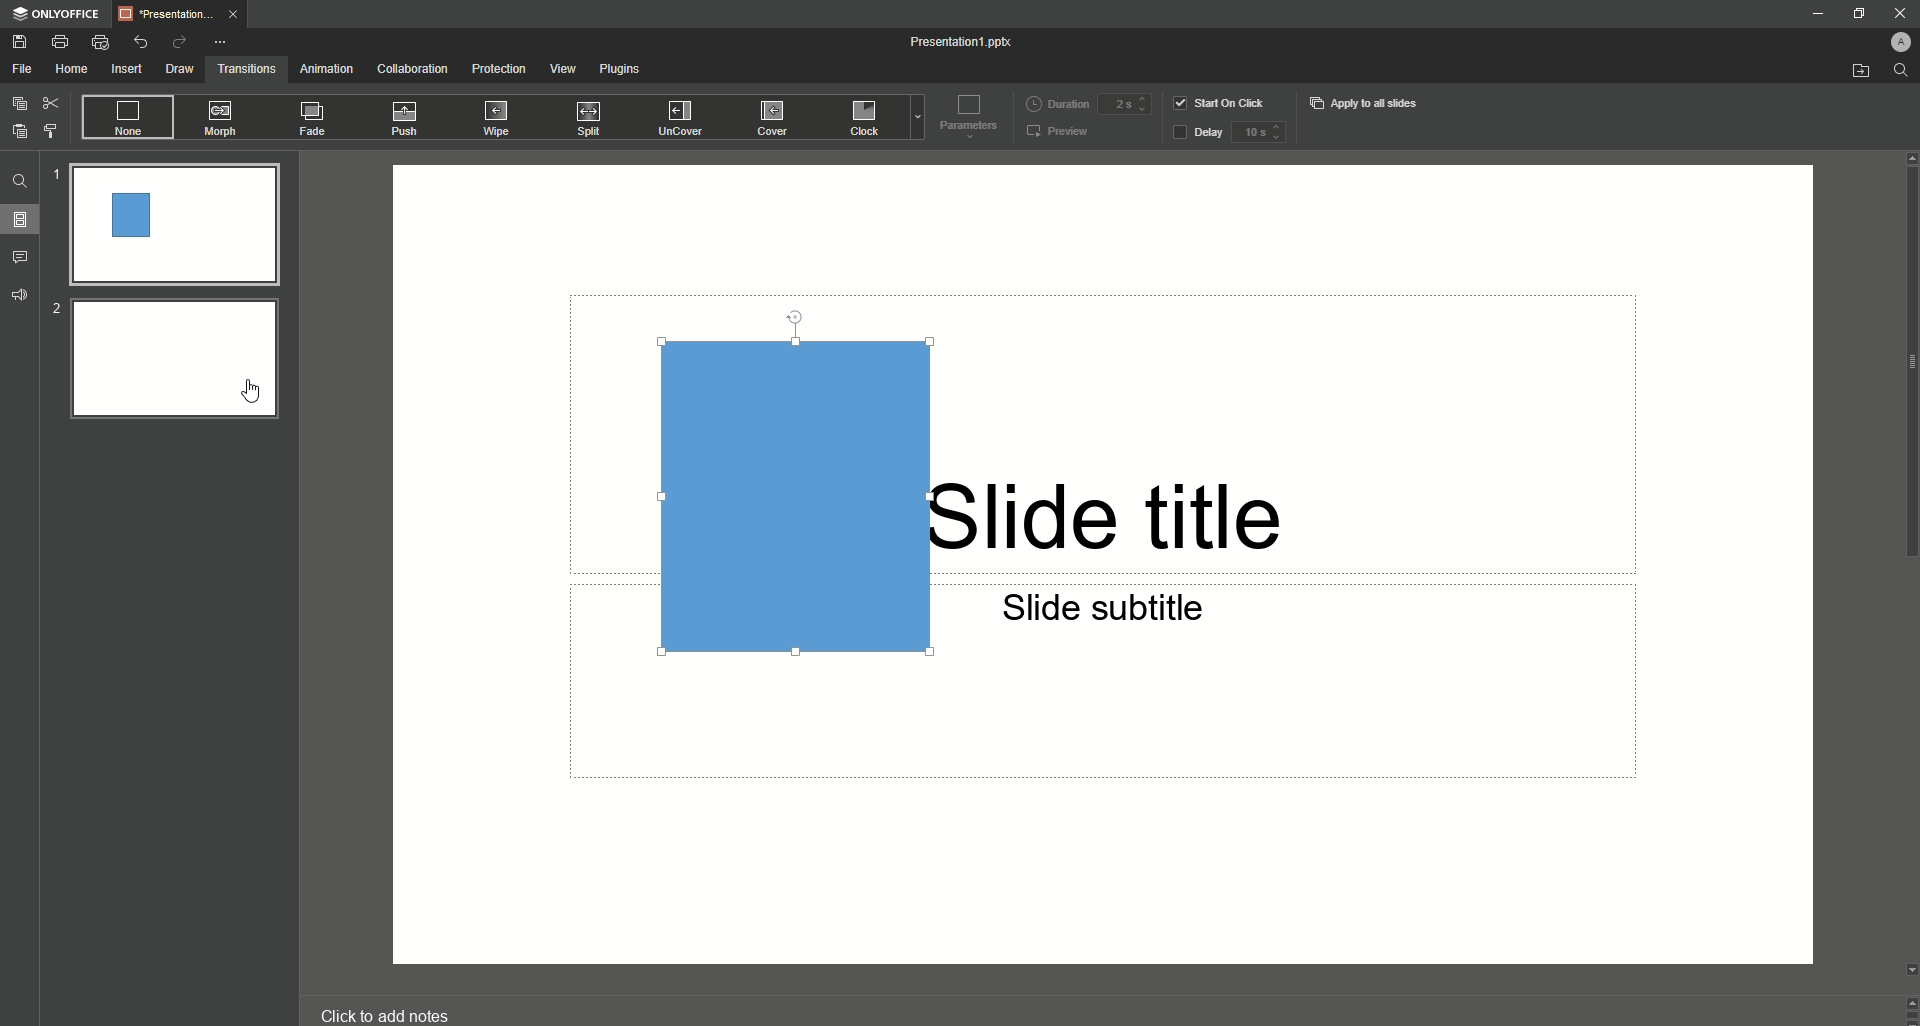 The height and width of the screenshot is (1026, 1920). What do you see at coordinates (20, 41) in the screenshot?
I see `Save` at bounding box center [20, 41].